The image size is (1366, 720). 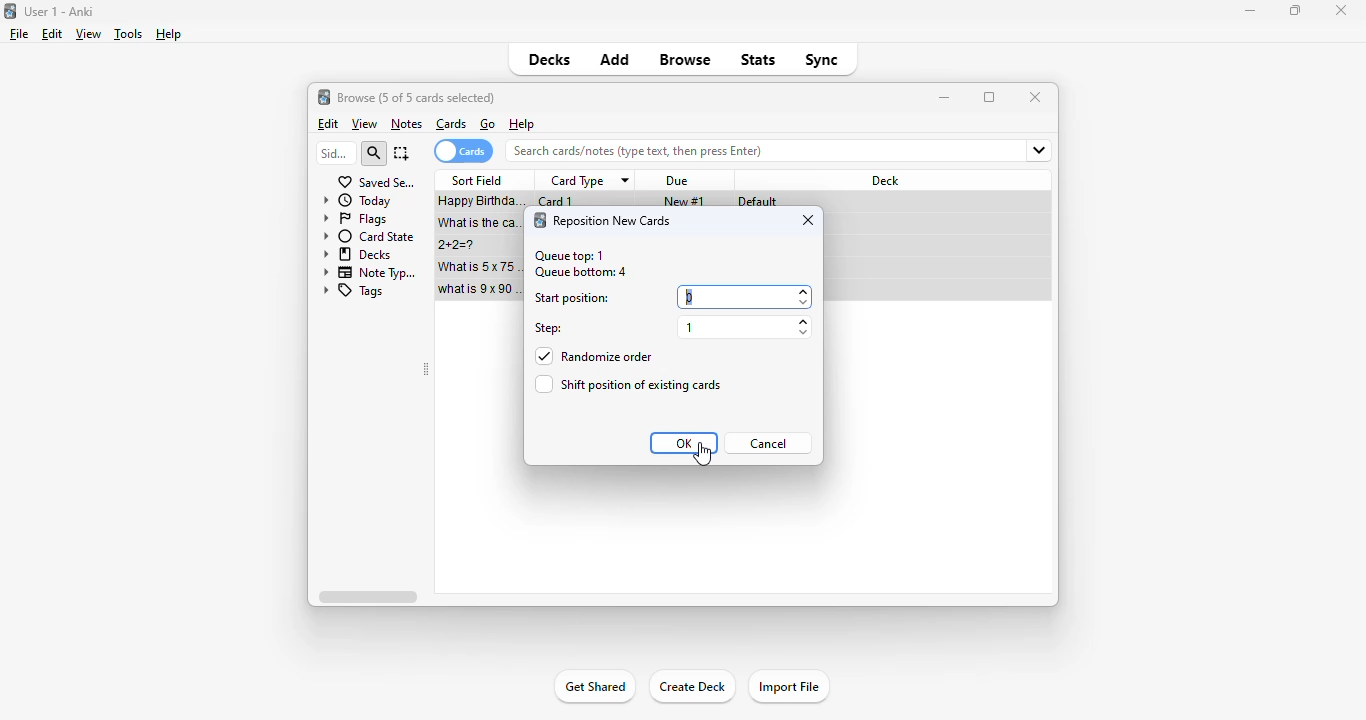 I want to click on go, so click(x=488, y=124).